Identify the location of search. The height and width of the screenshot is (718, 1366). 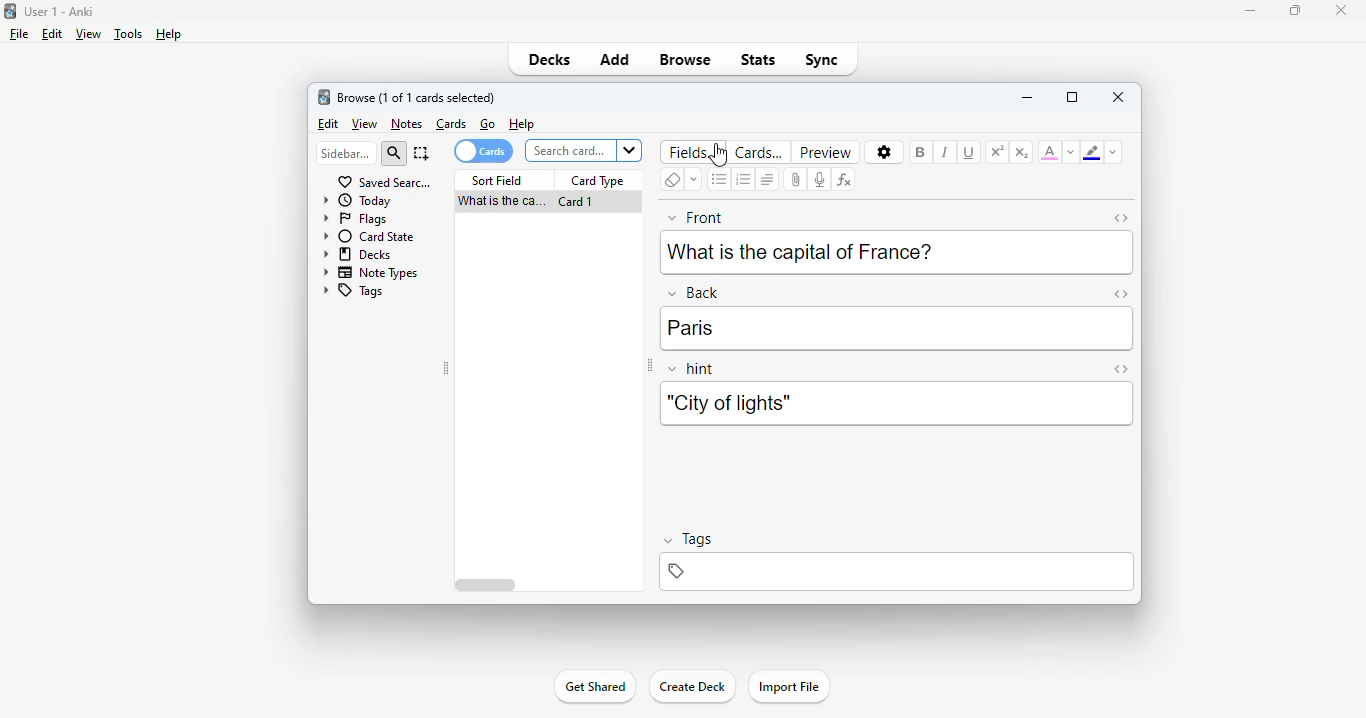
(394, 154).